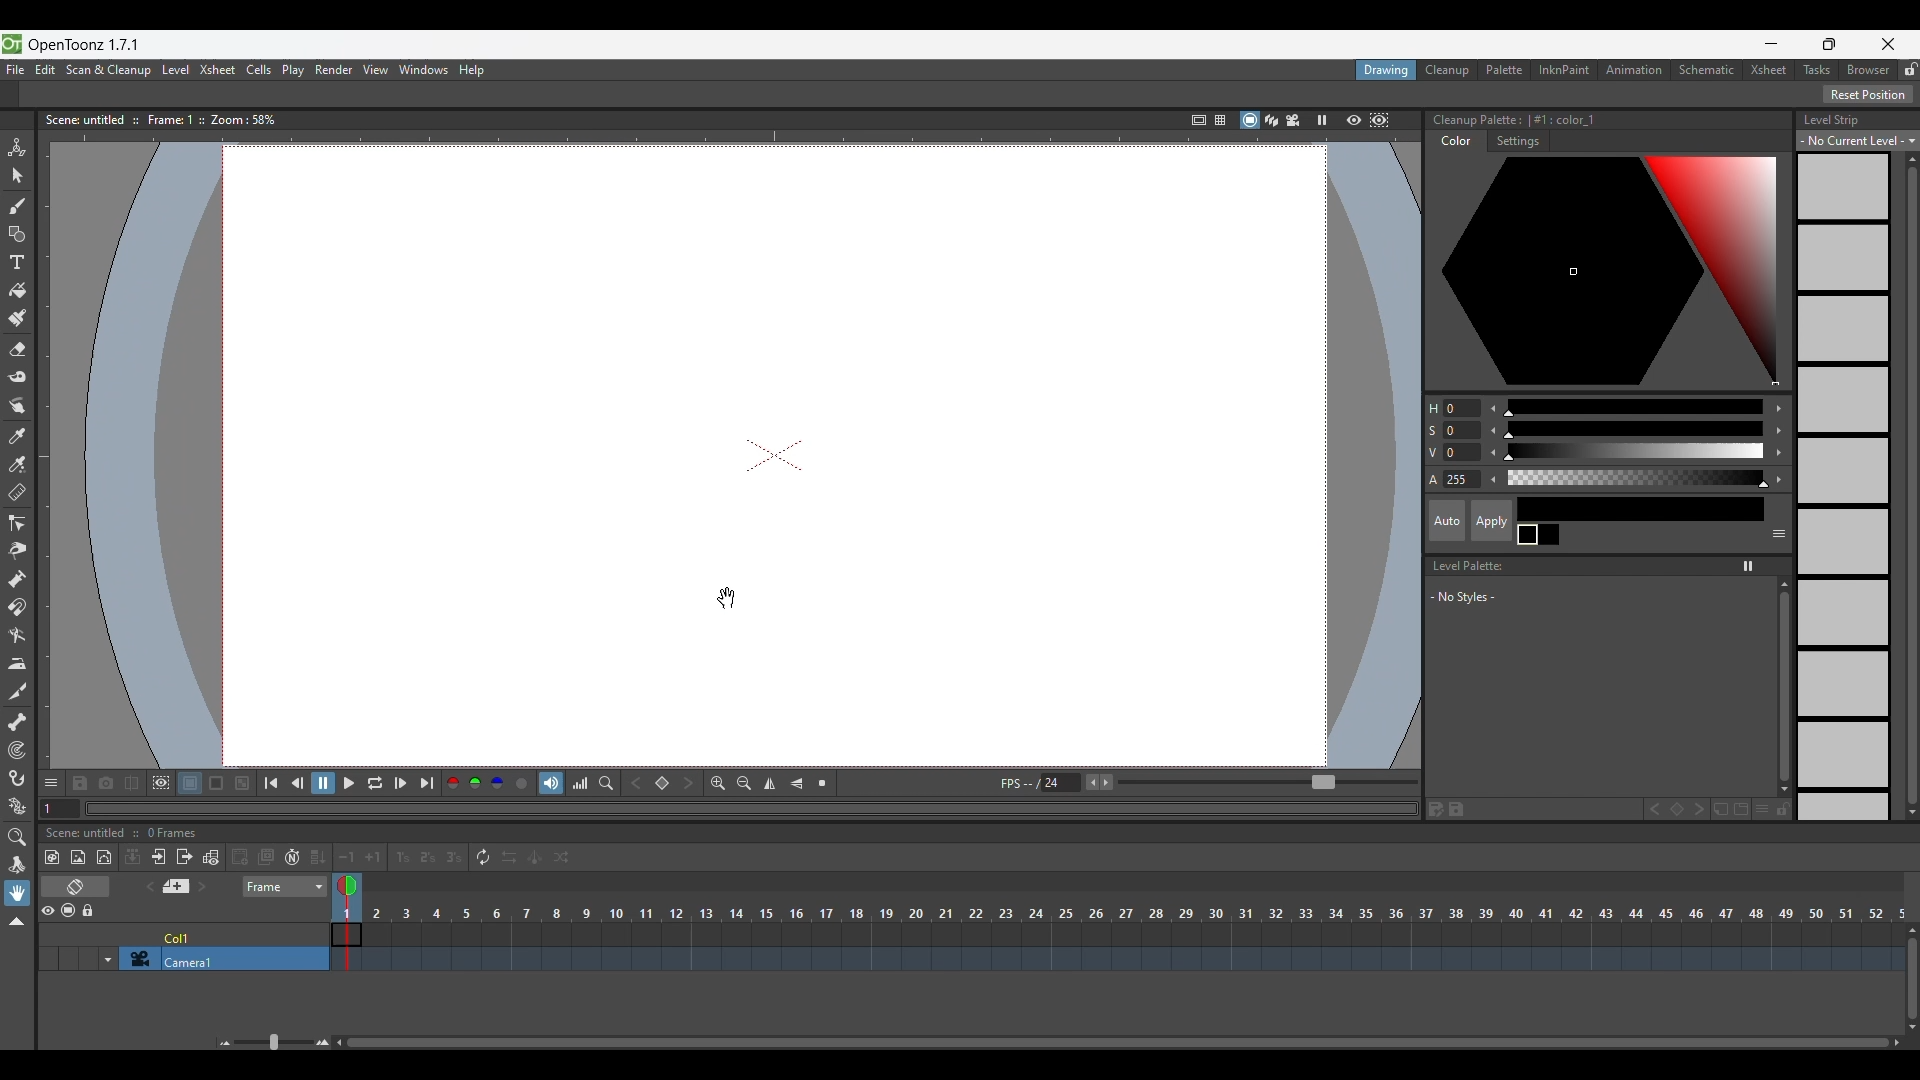  Describe the element at coordinates (1785, 790) in the screenshot. I see `Quick slide to the bottom` at that location.